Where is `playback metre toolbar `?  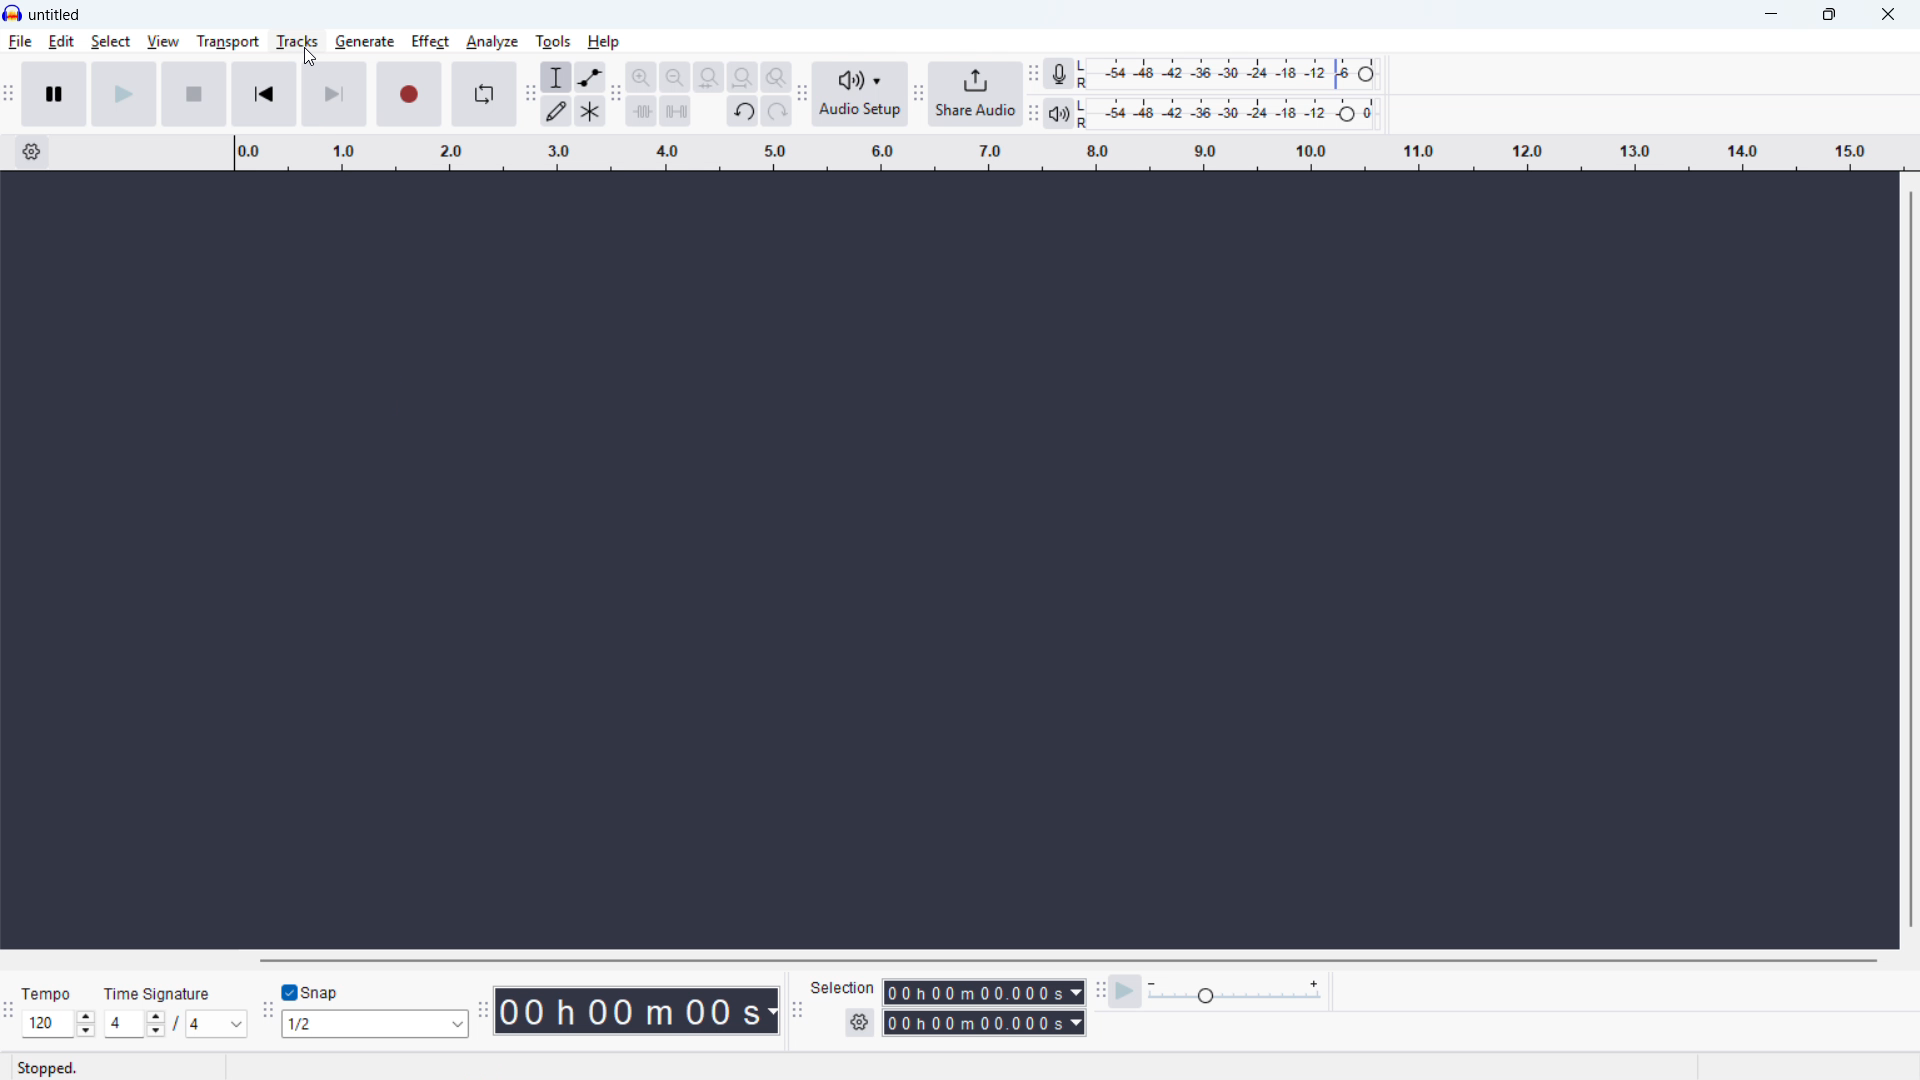 playback metre toolbar  is located at coordinates (1058, 112).